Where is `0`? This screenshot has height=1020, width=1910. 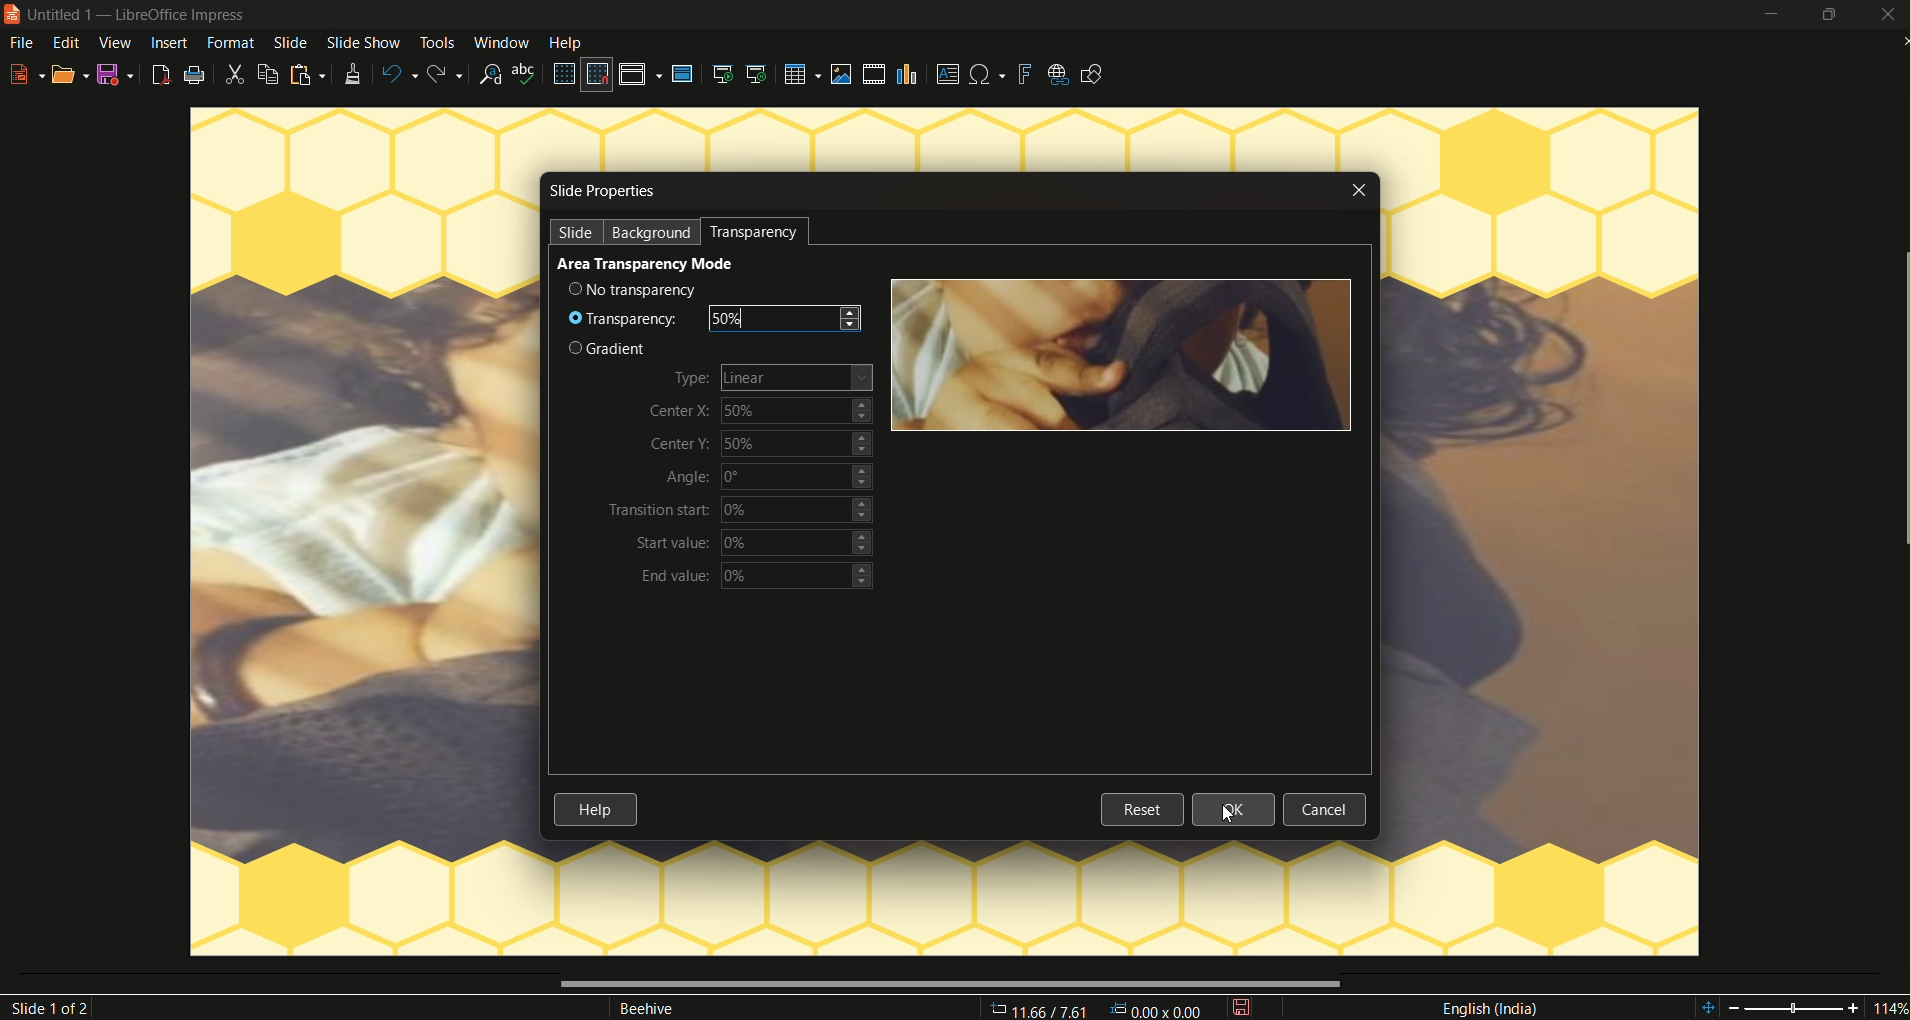
0 is located at coordinates (798, 477).